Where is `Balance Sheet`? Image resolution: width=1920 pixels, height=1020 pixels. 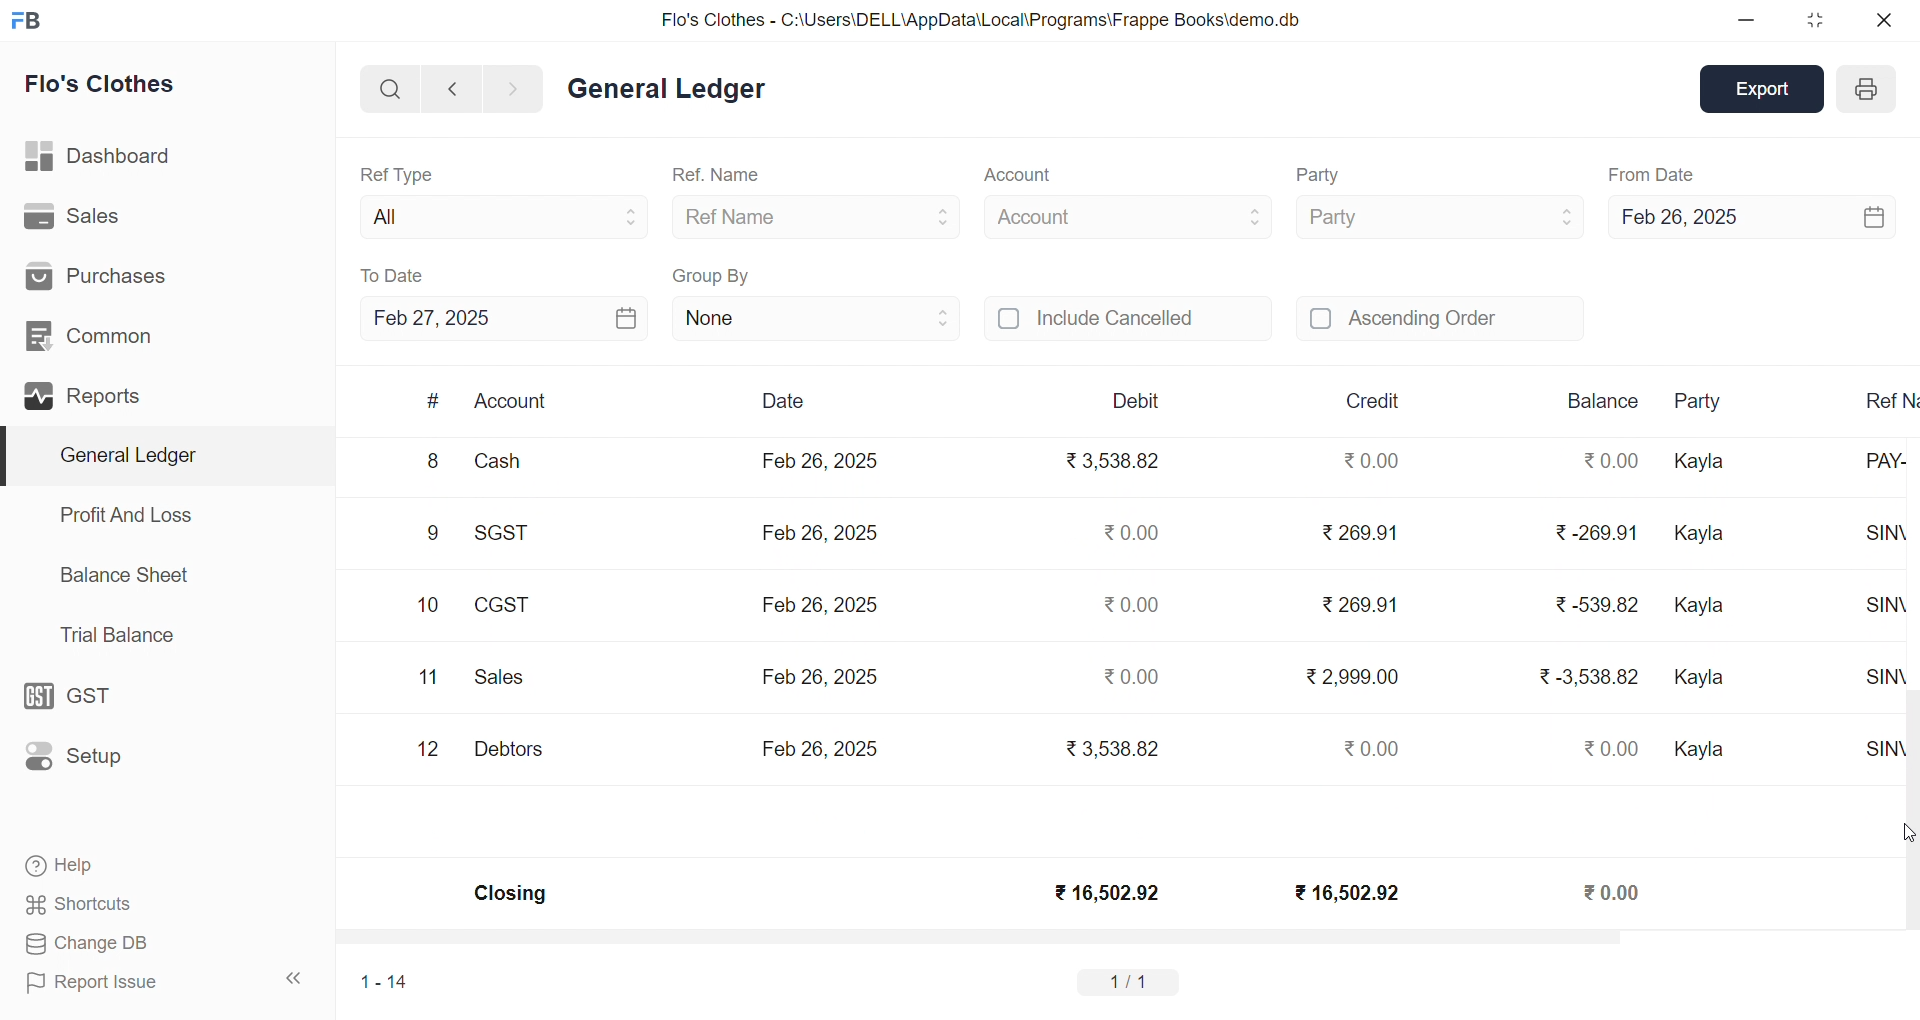
Balance Sheet is located at coordinates (126, 574).